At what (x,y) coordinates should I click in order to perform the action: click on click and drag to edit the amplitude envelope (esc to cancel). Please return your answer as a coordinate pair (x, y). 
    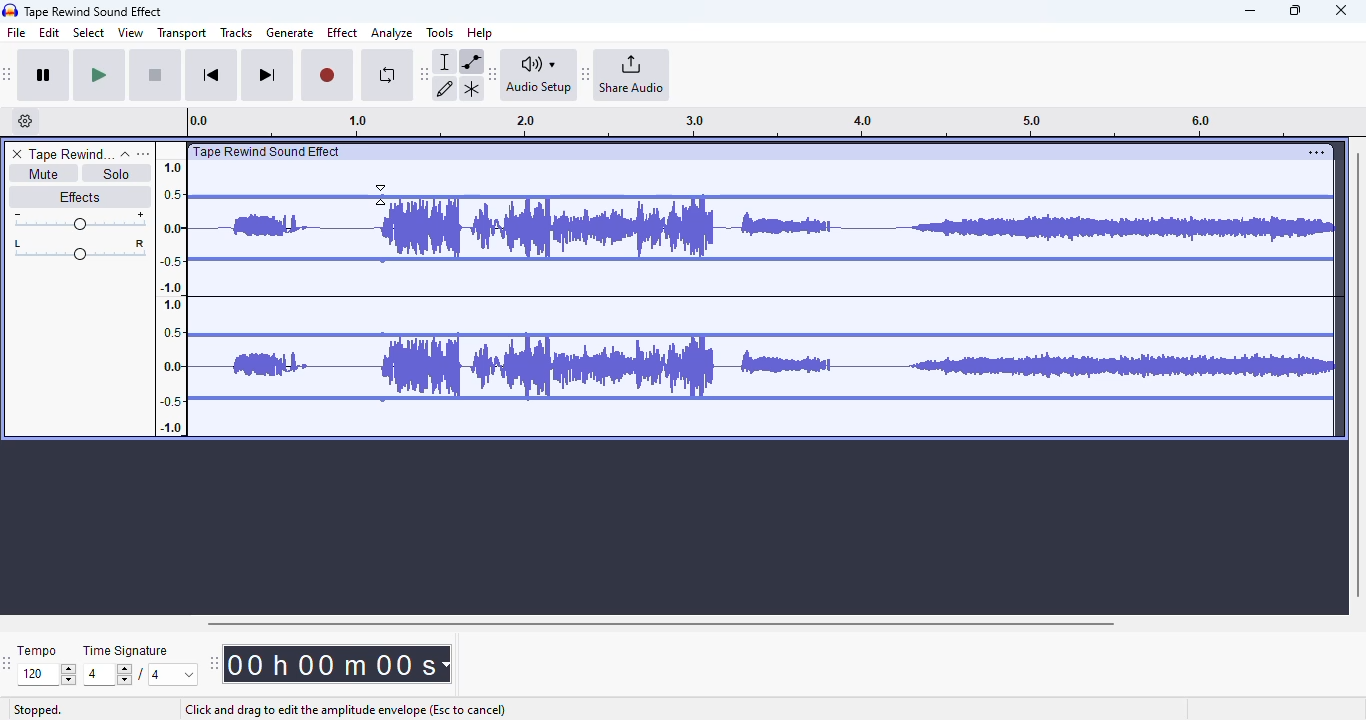
    Looking at the image, I should click on (345, 708).